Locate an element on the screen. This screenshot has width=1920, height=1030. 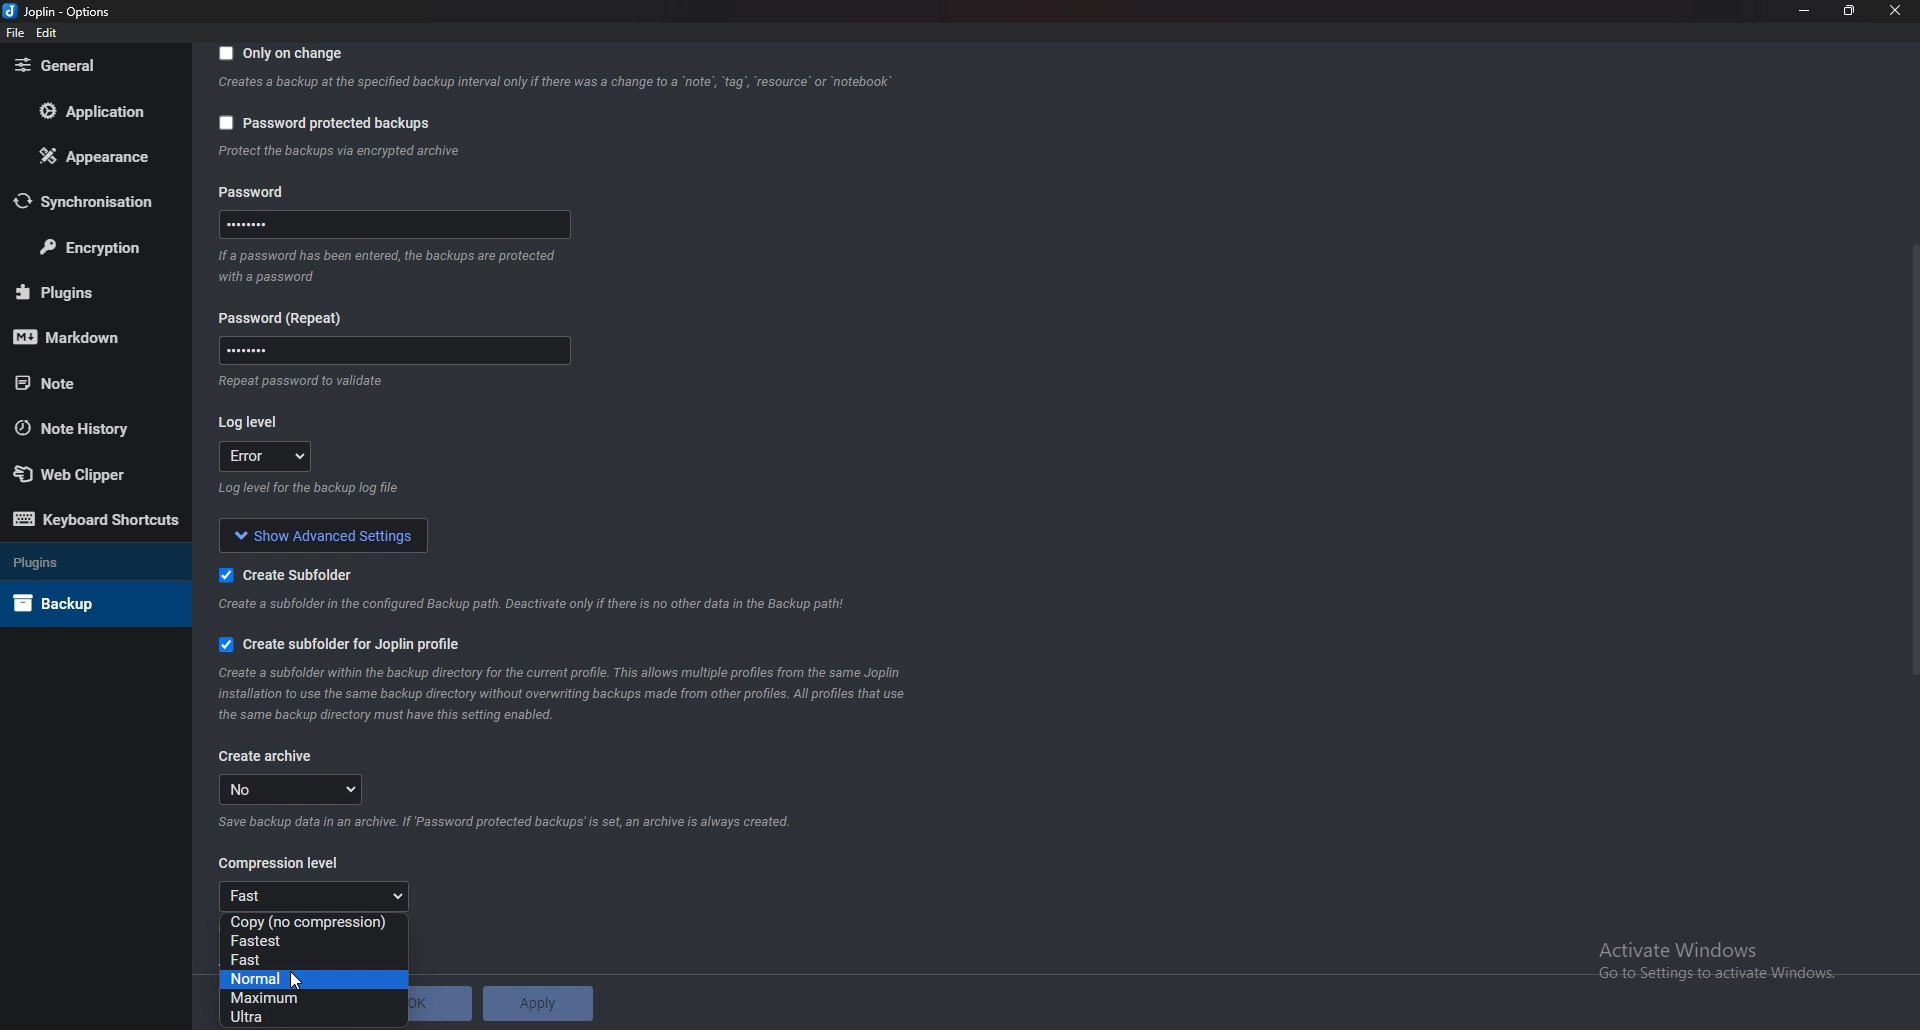
plugins is located at coordinates (84, 291).